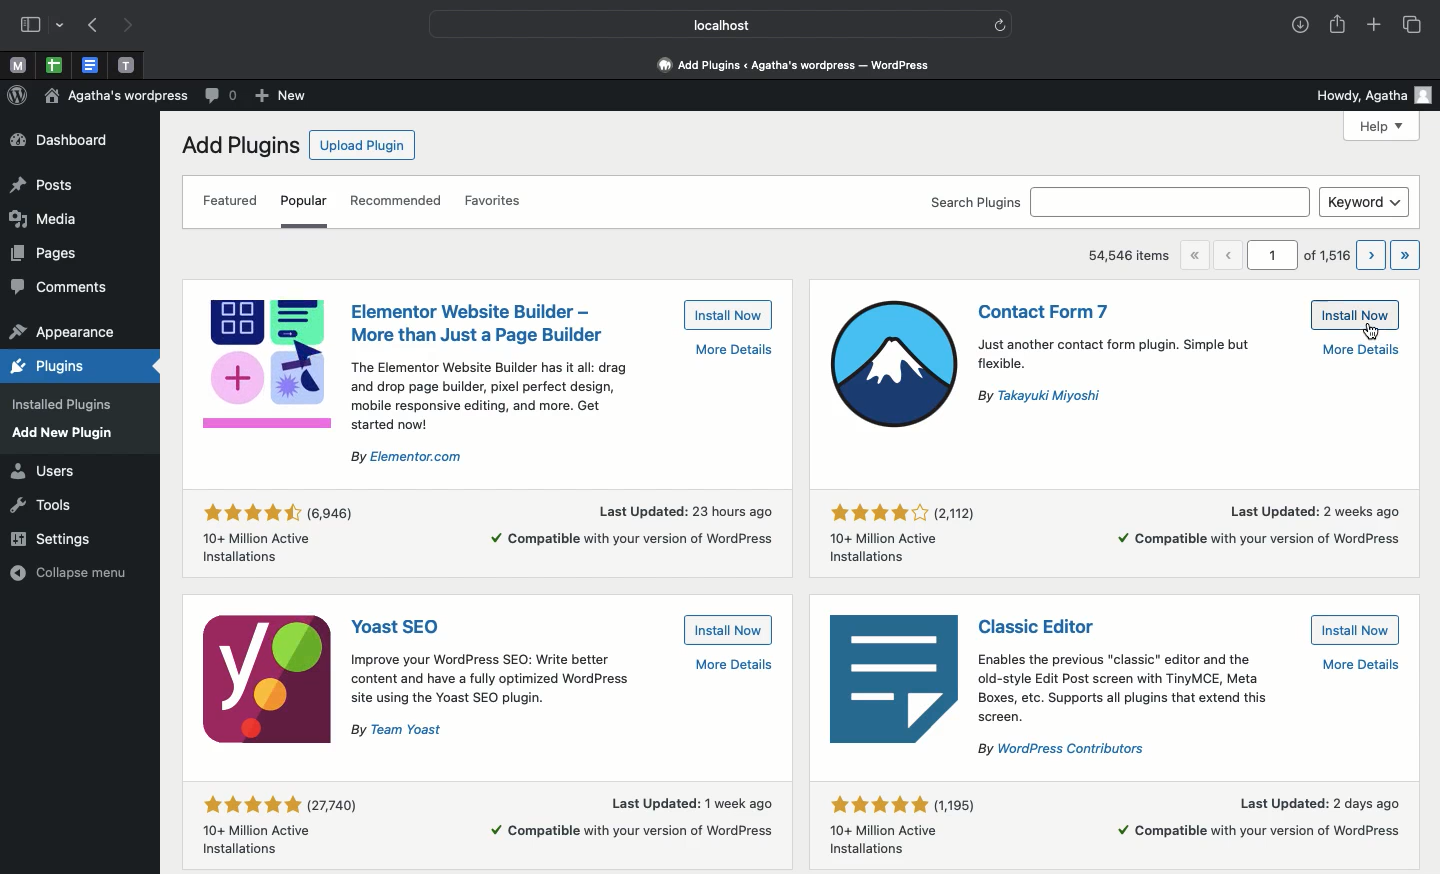 The height and width of the screenshot is (874, 1440). What do you see at coordinates (491, 200) in the screenshot?
I see `Favorites` at bounding box center [491, 200].